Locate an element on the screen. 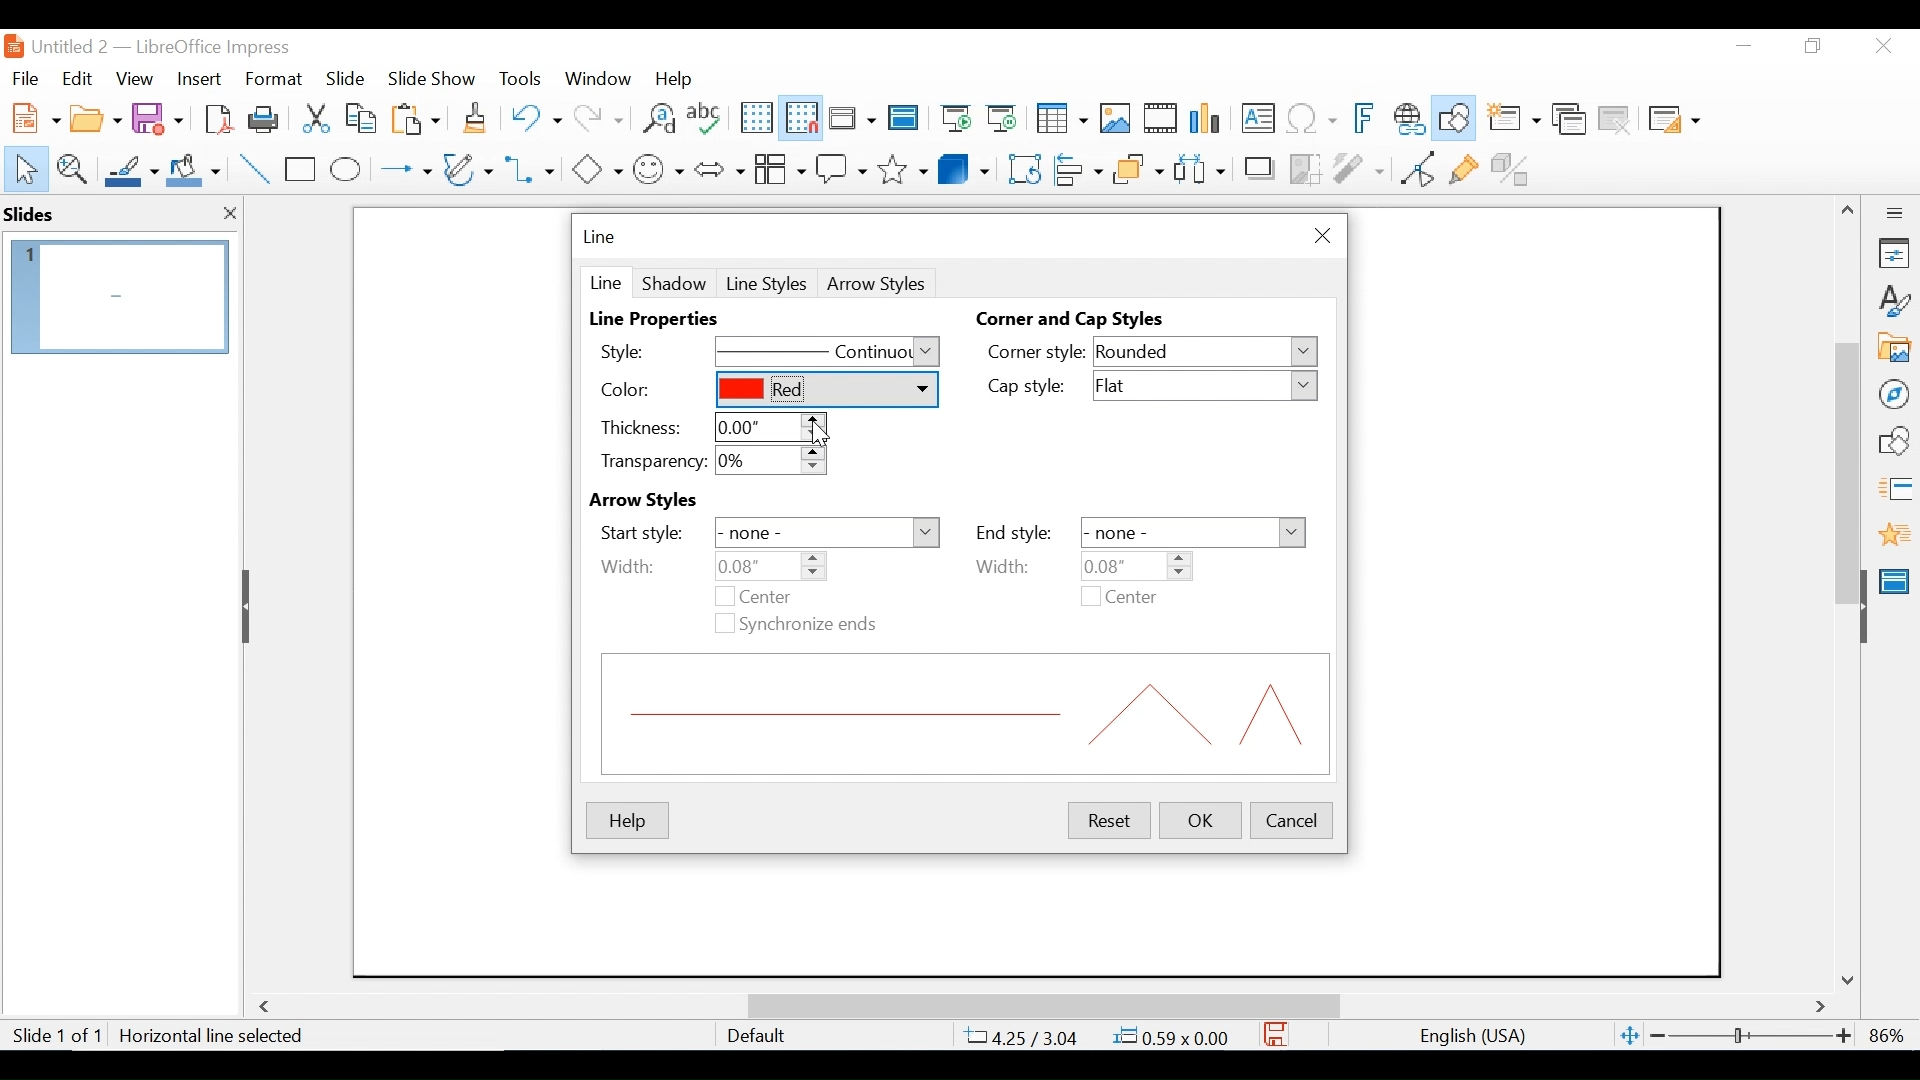 This screenshot has height=1080, width=1920. Insert Image is located at coordinates (1114, 119).